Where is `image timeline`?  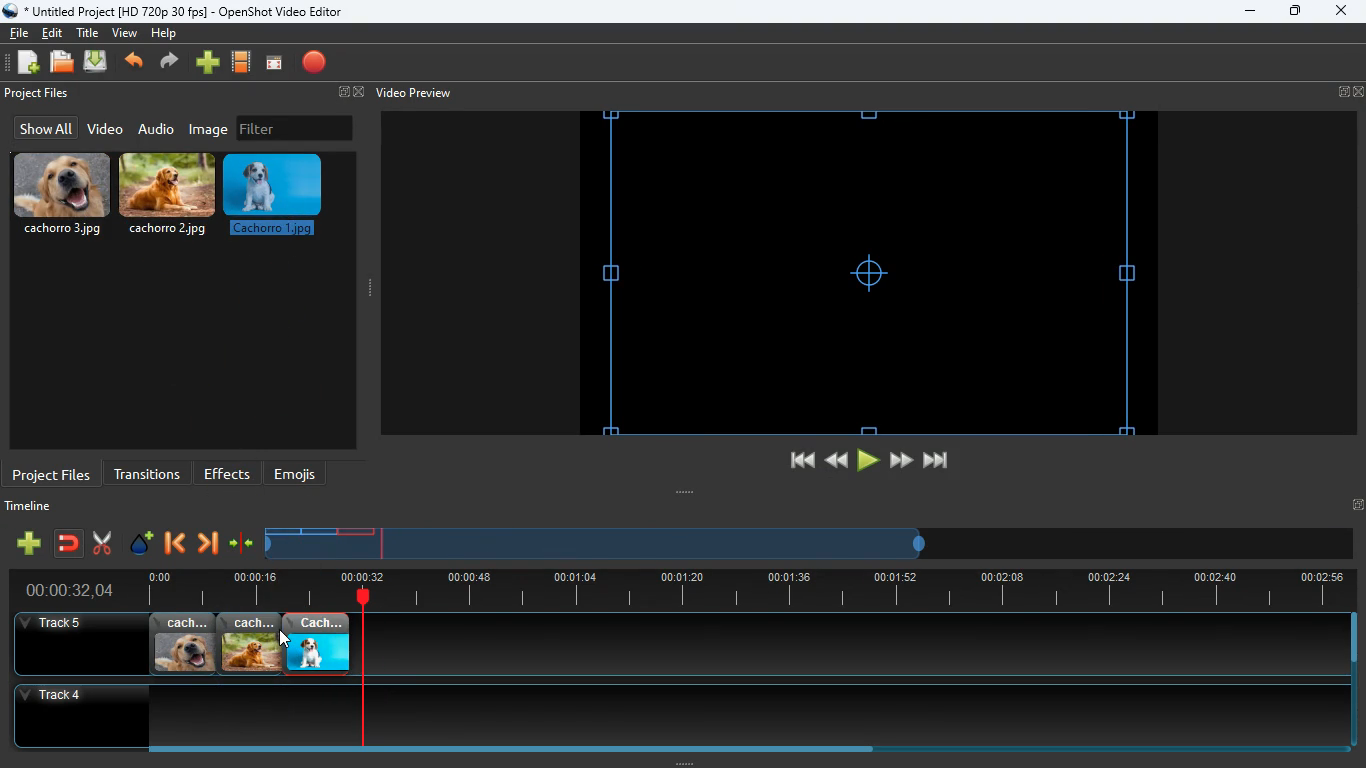
image timeline is located at coordinates (282, 531).